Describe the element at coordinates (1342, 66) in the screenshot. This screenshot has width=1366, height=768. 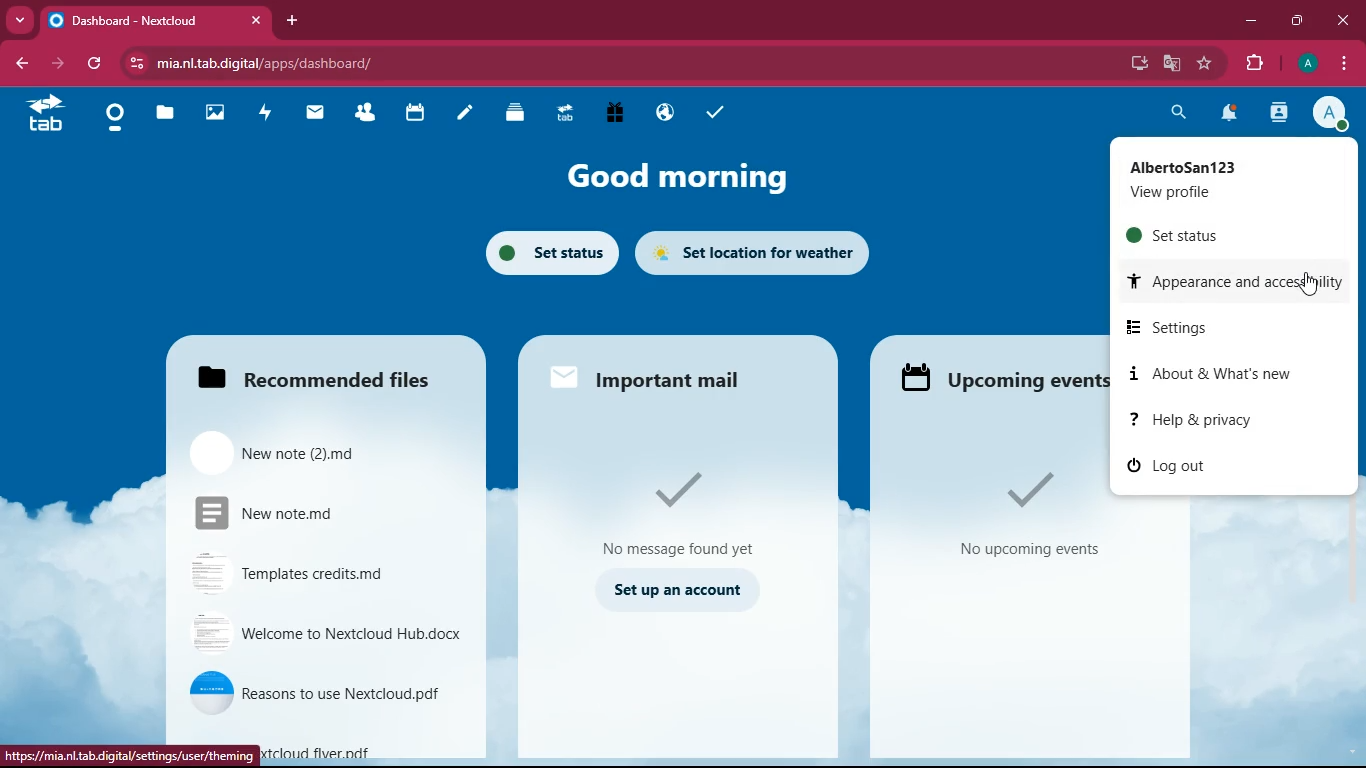
I see `menu` at that location.